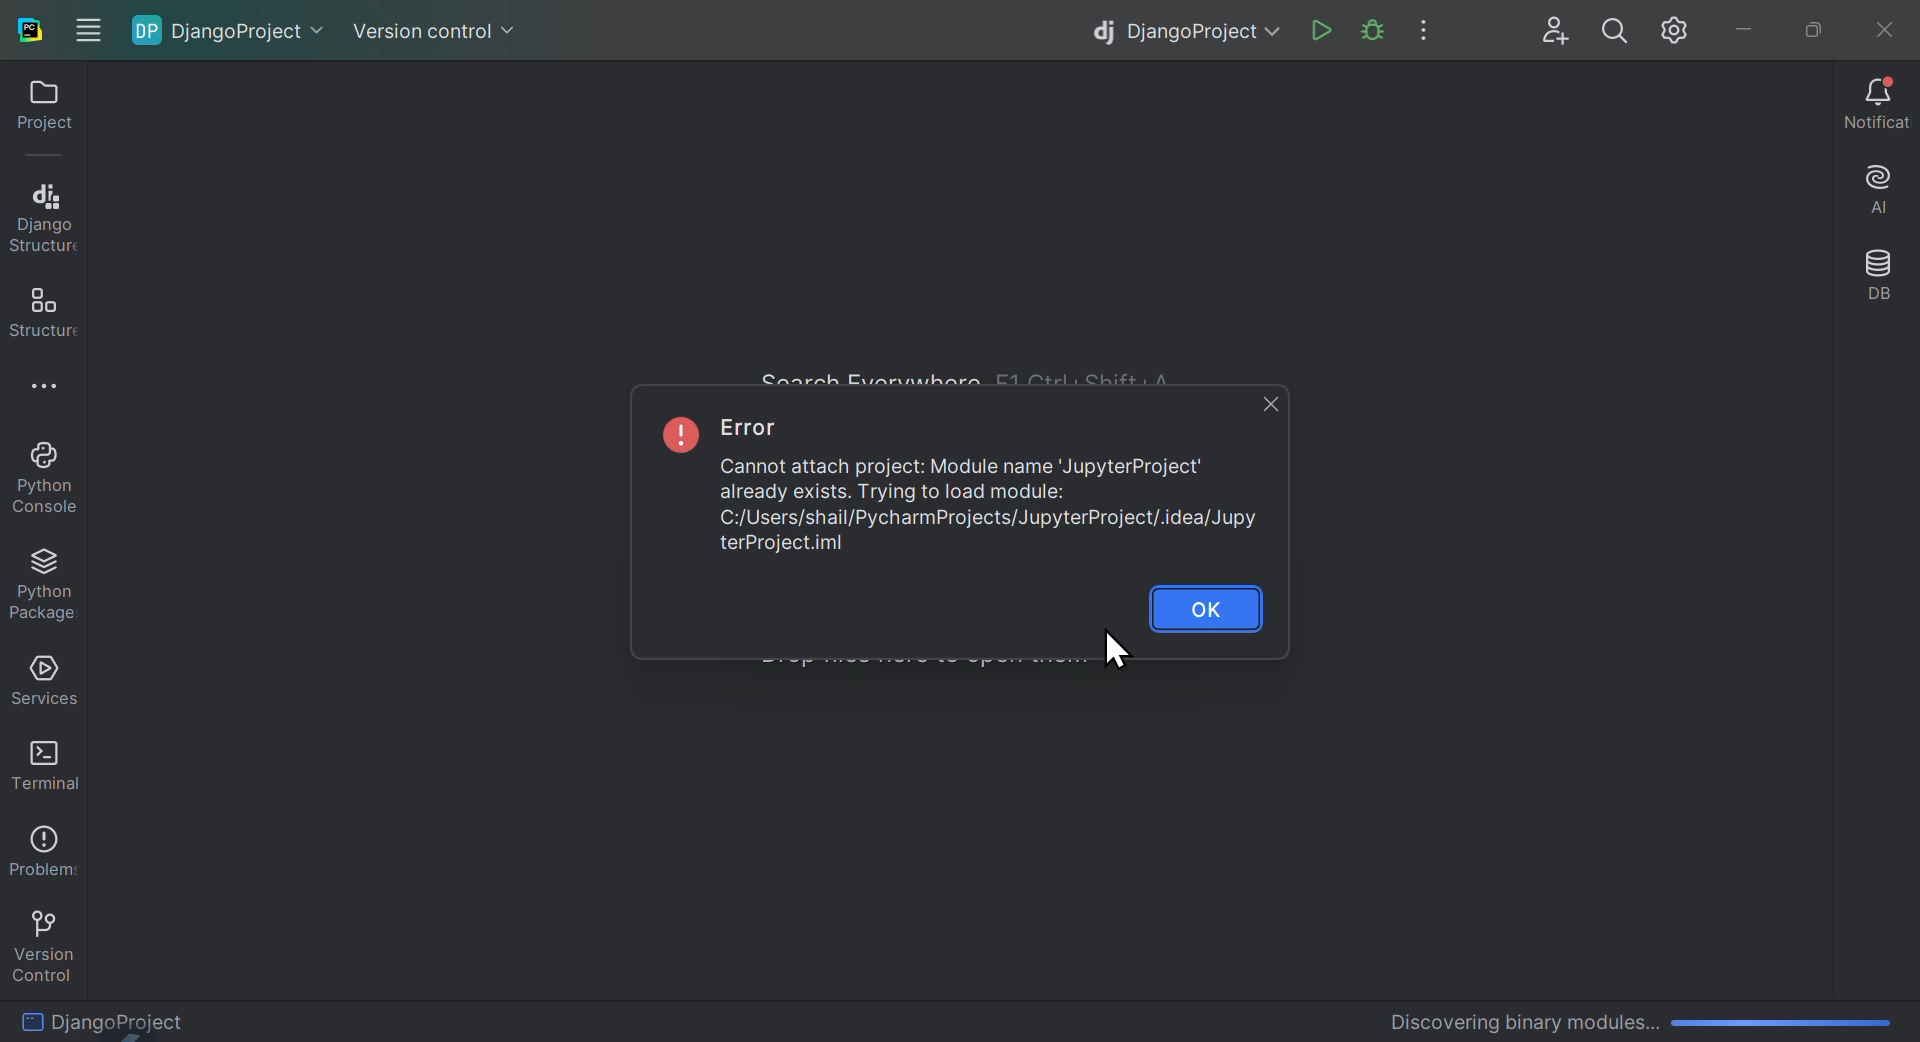 This screenshot has width=1920, height=1042. What do you see at coordinates (1880, 26) in the screenshot?
I see `Close` at bounding box center [1880, 26].